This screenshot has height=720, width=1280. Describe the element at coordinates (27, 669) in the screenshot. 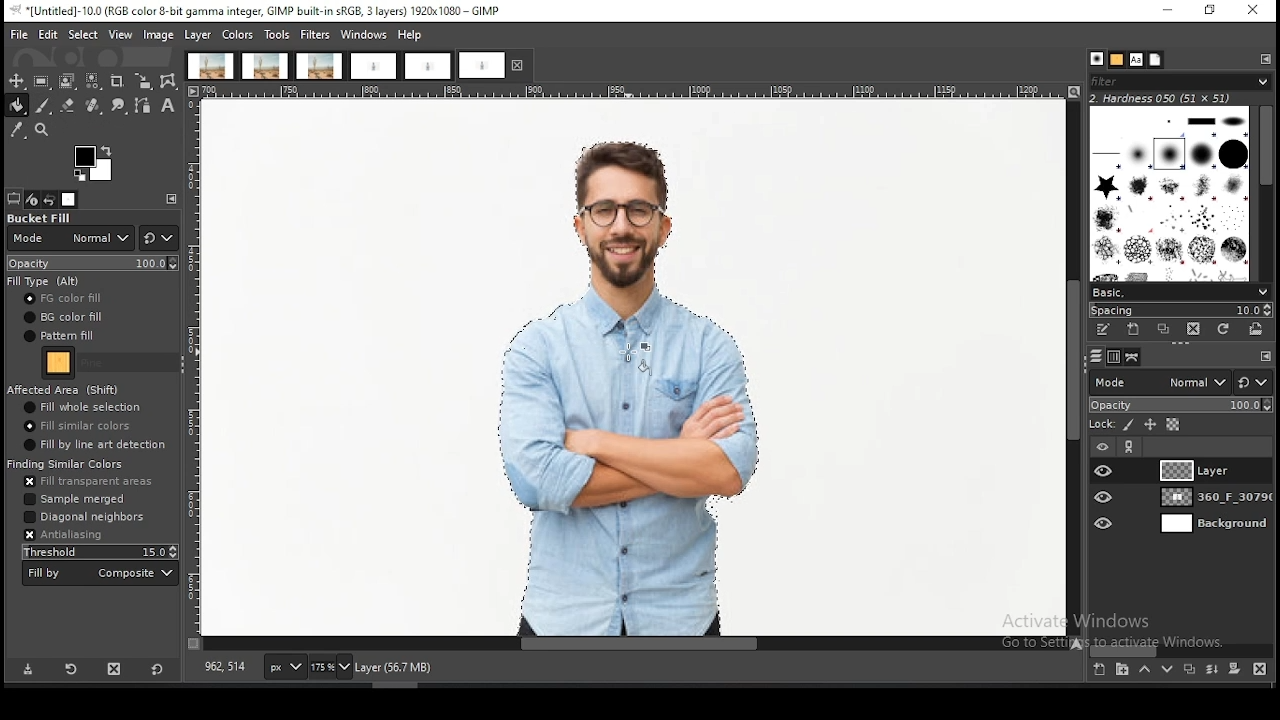

I see `save tool preset` at that location.